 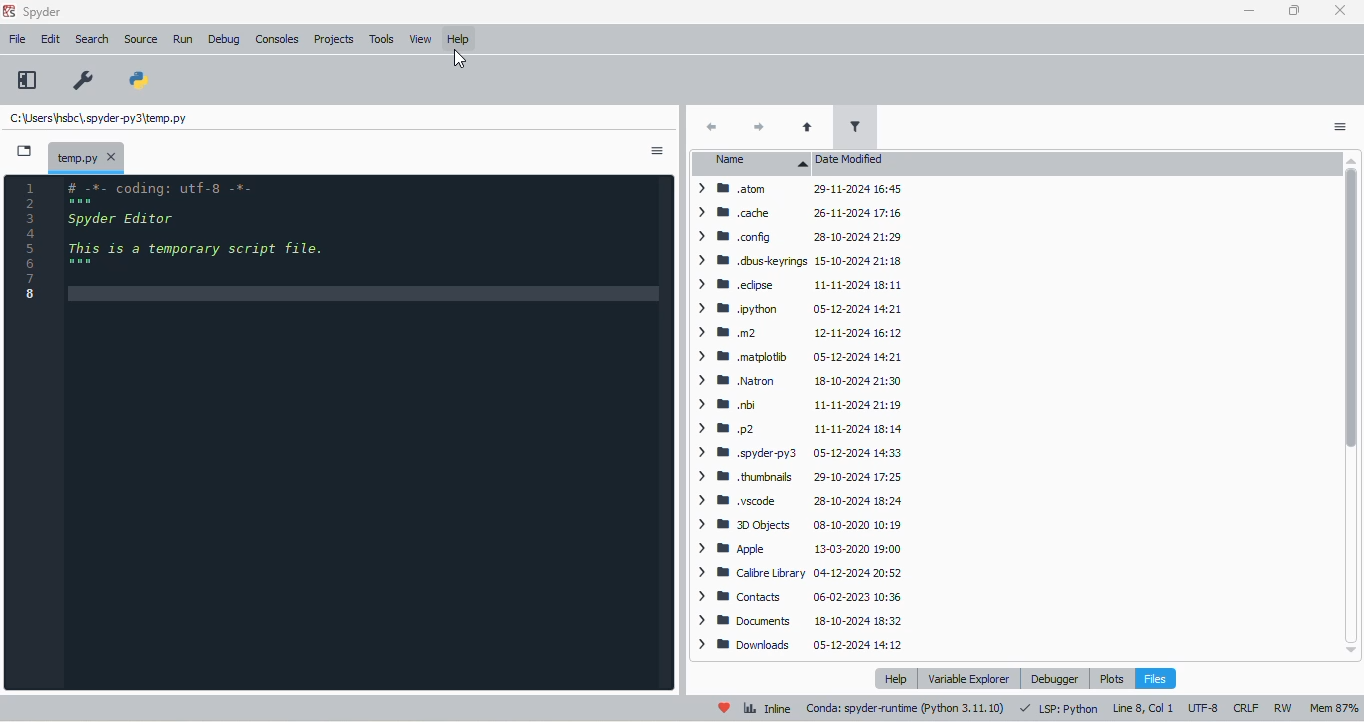 What do you see at coordinates (1061, 709) in the screenshot?
I see `LSP: Python` at bounding box center [1061, 709].